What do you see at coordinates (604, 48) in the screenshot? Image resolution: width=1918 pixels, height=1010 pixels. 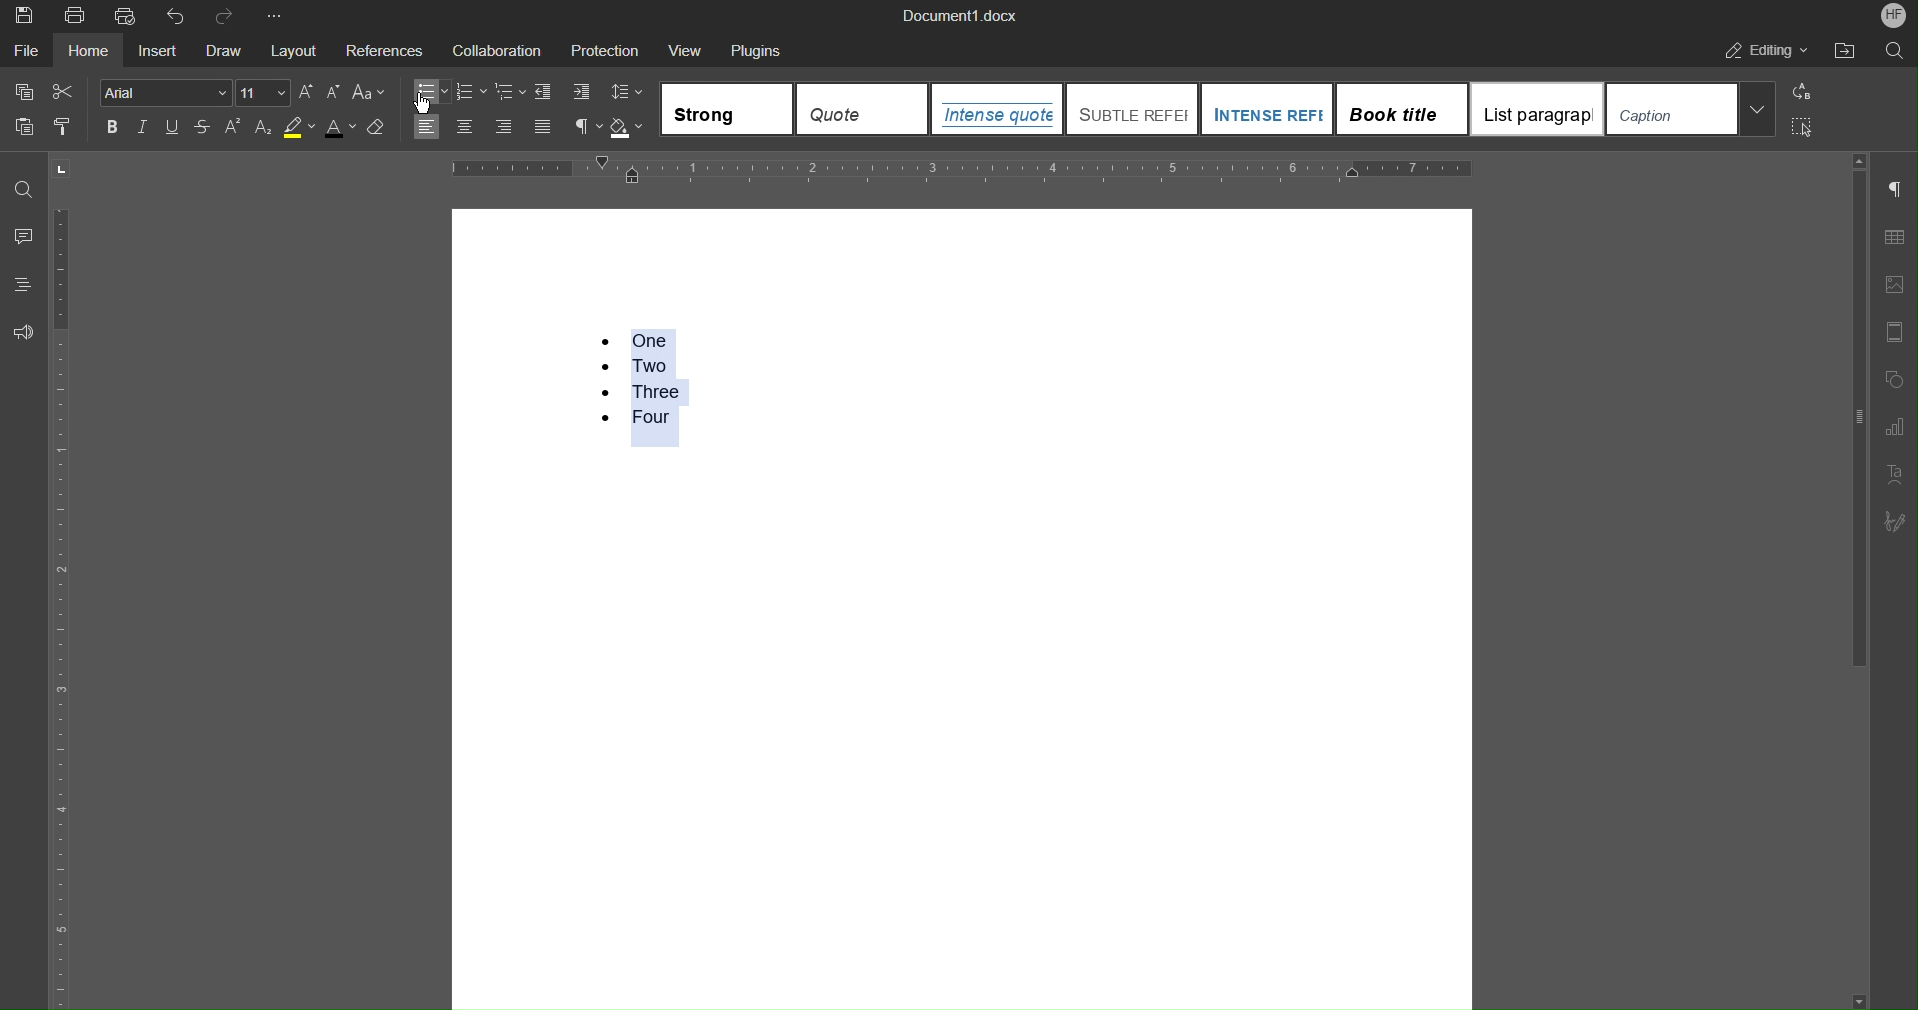 I see `Protection` at bounding box center [604, 48].